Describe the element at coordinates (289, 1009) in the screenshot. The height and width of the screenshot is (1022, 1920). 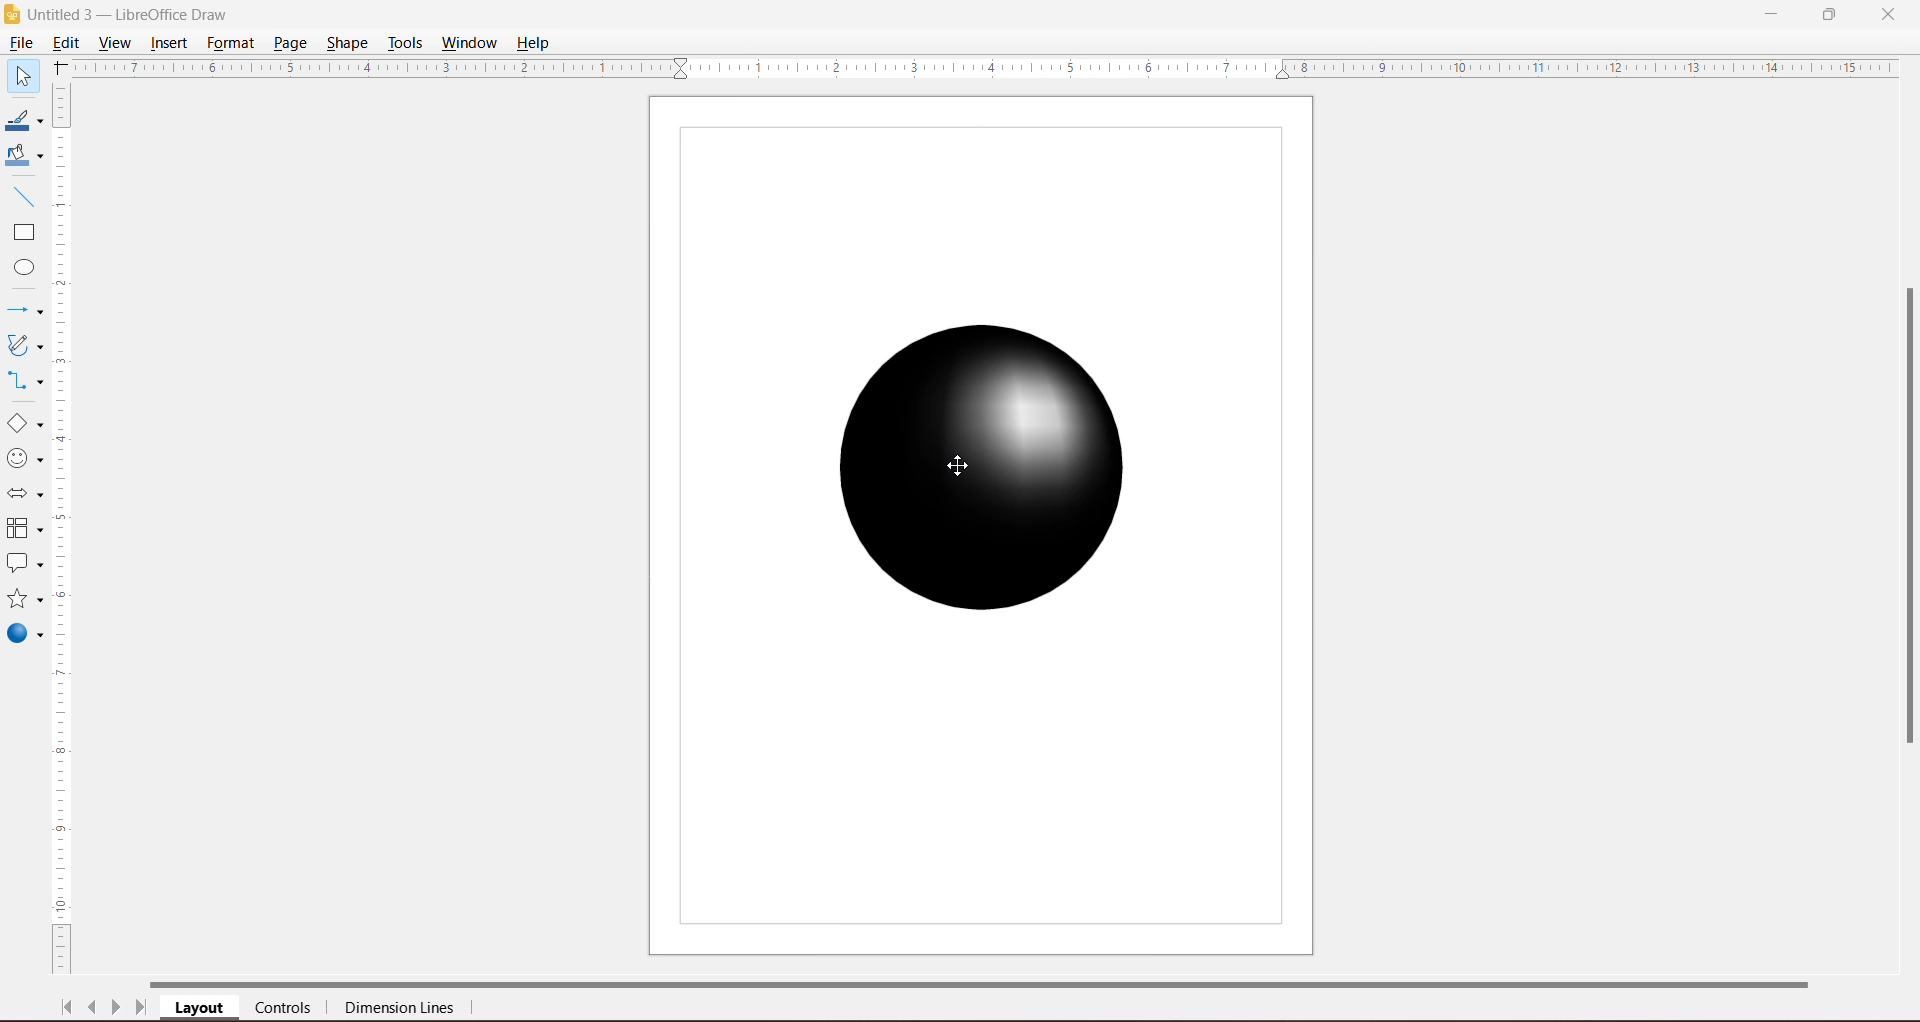
I see `Controls` at that location.